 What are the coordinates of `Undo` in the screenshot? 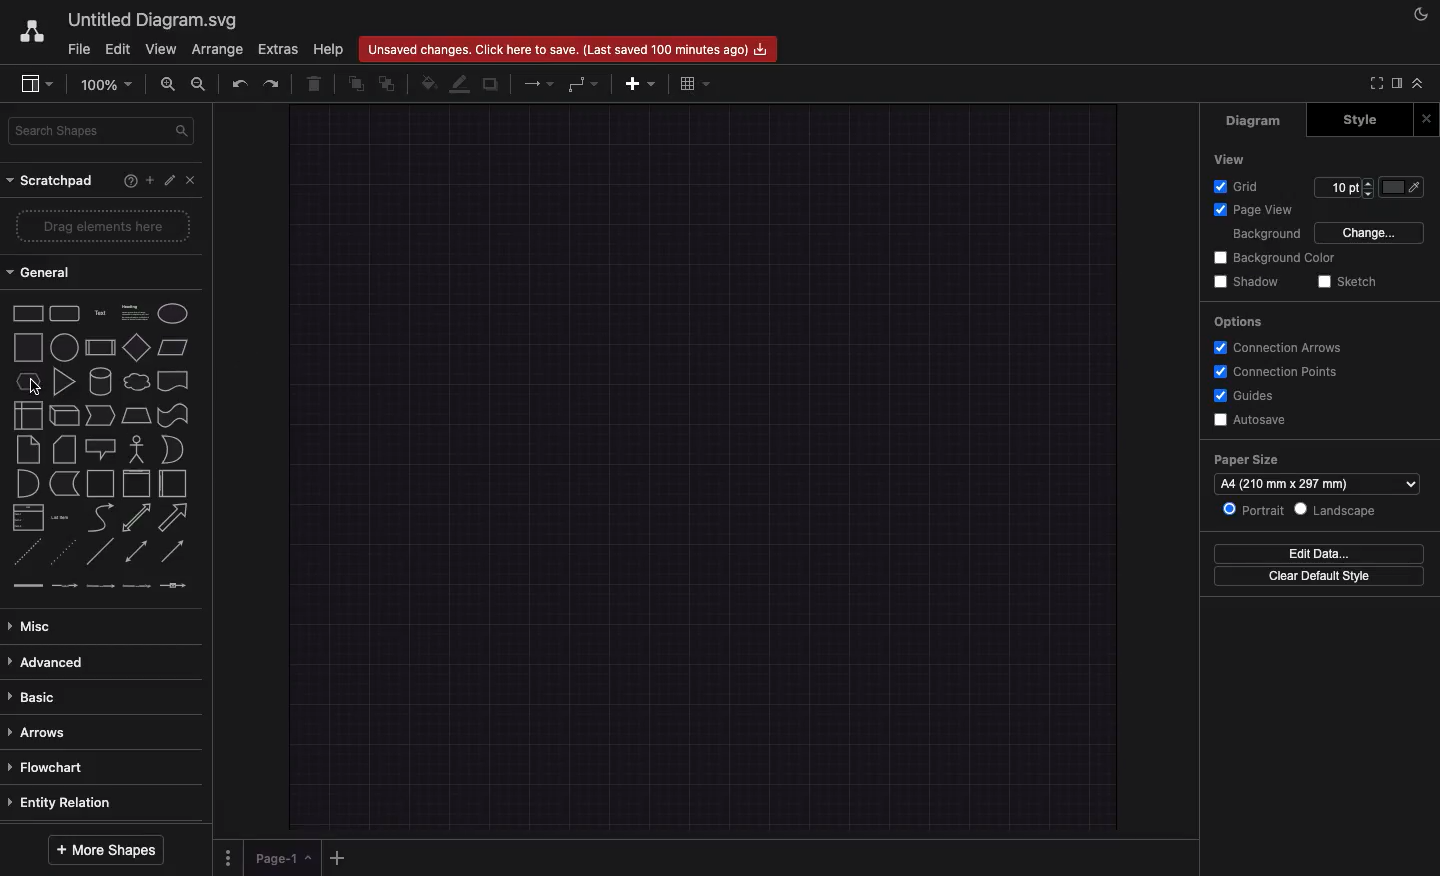 It's located at (235, 84).